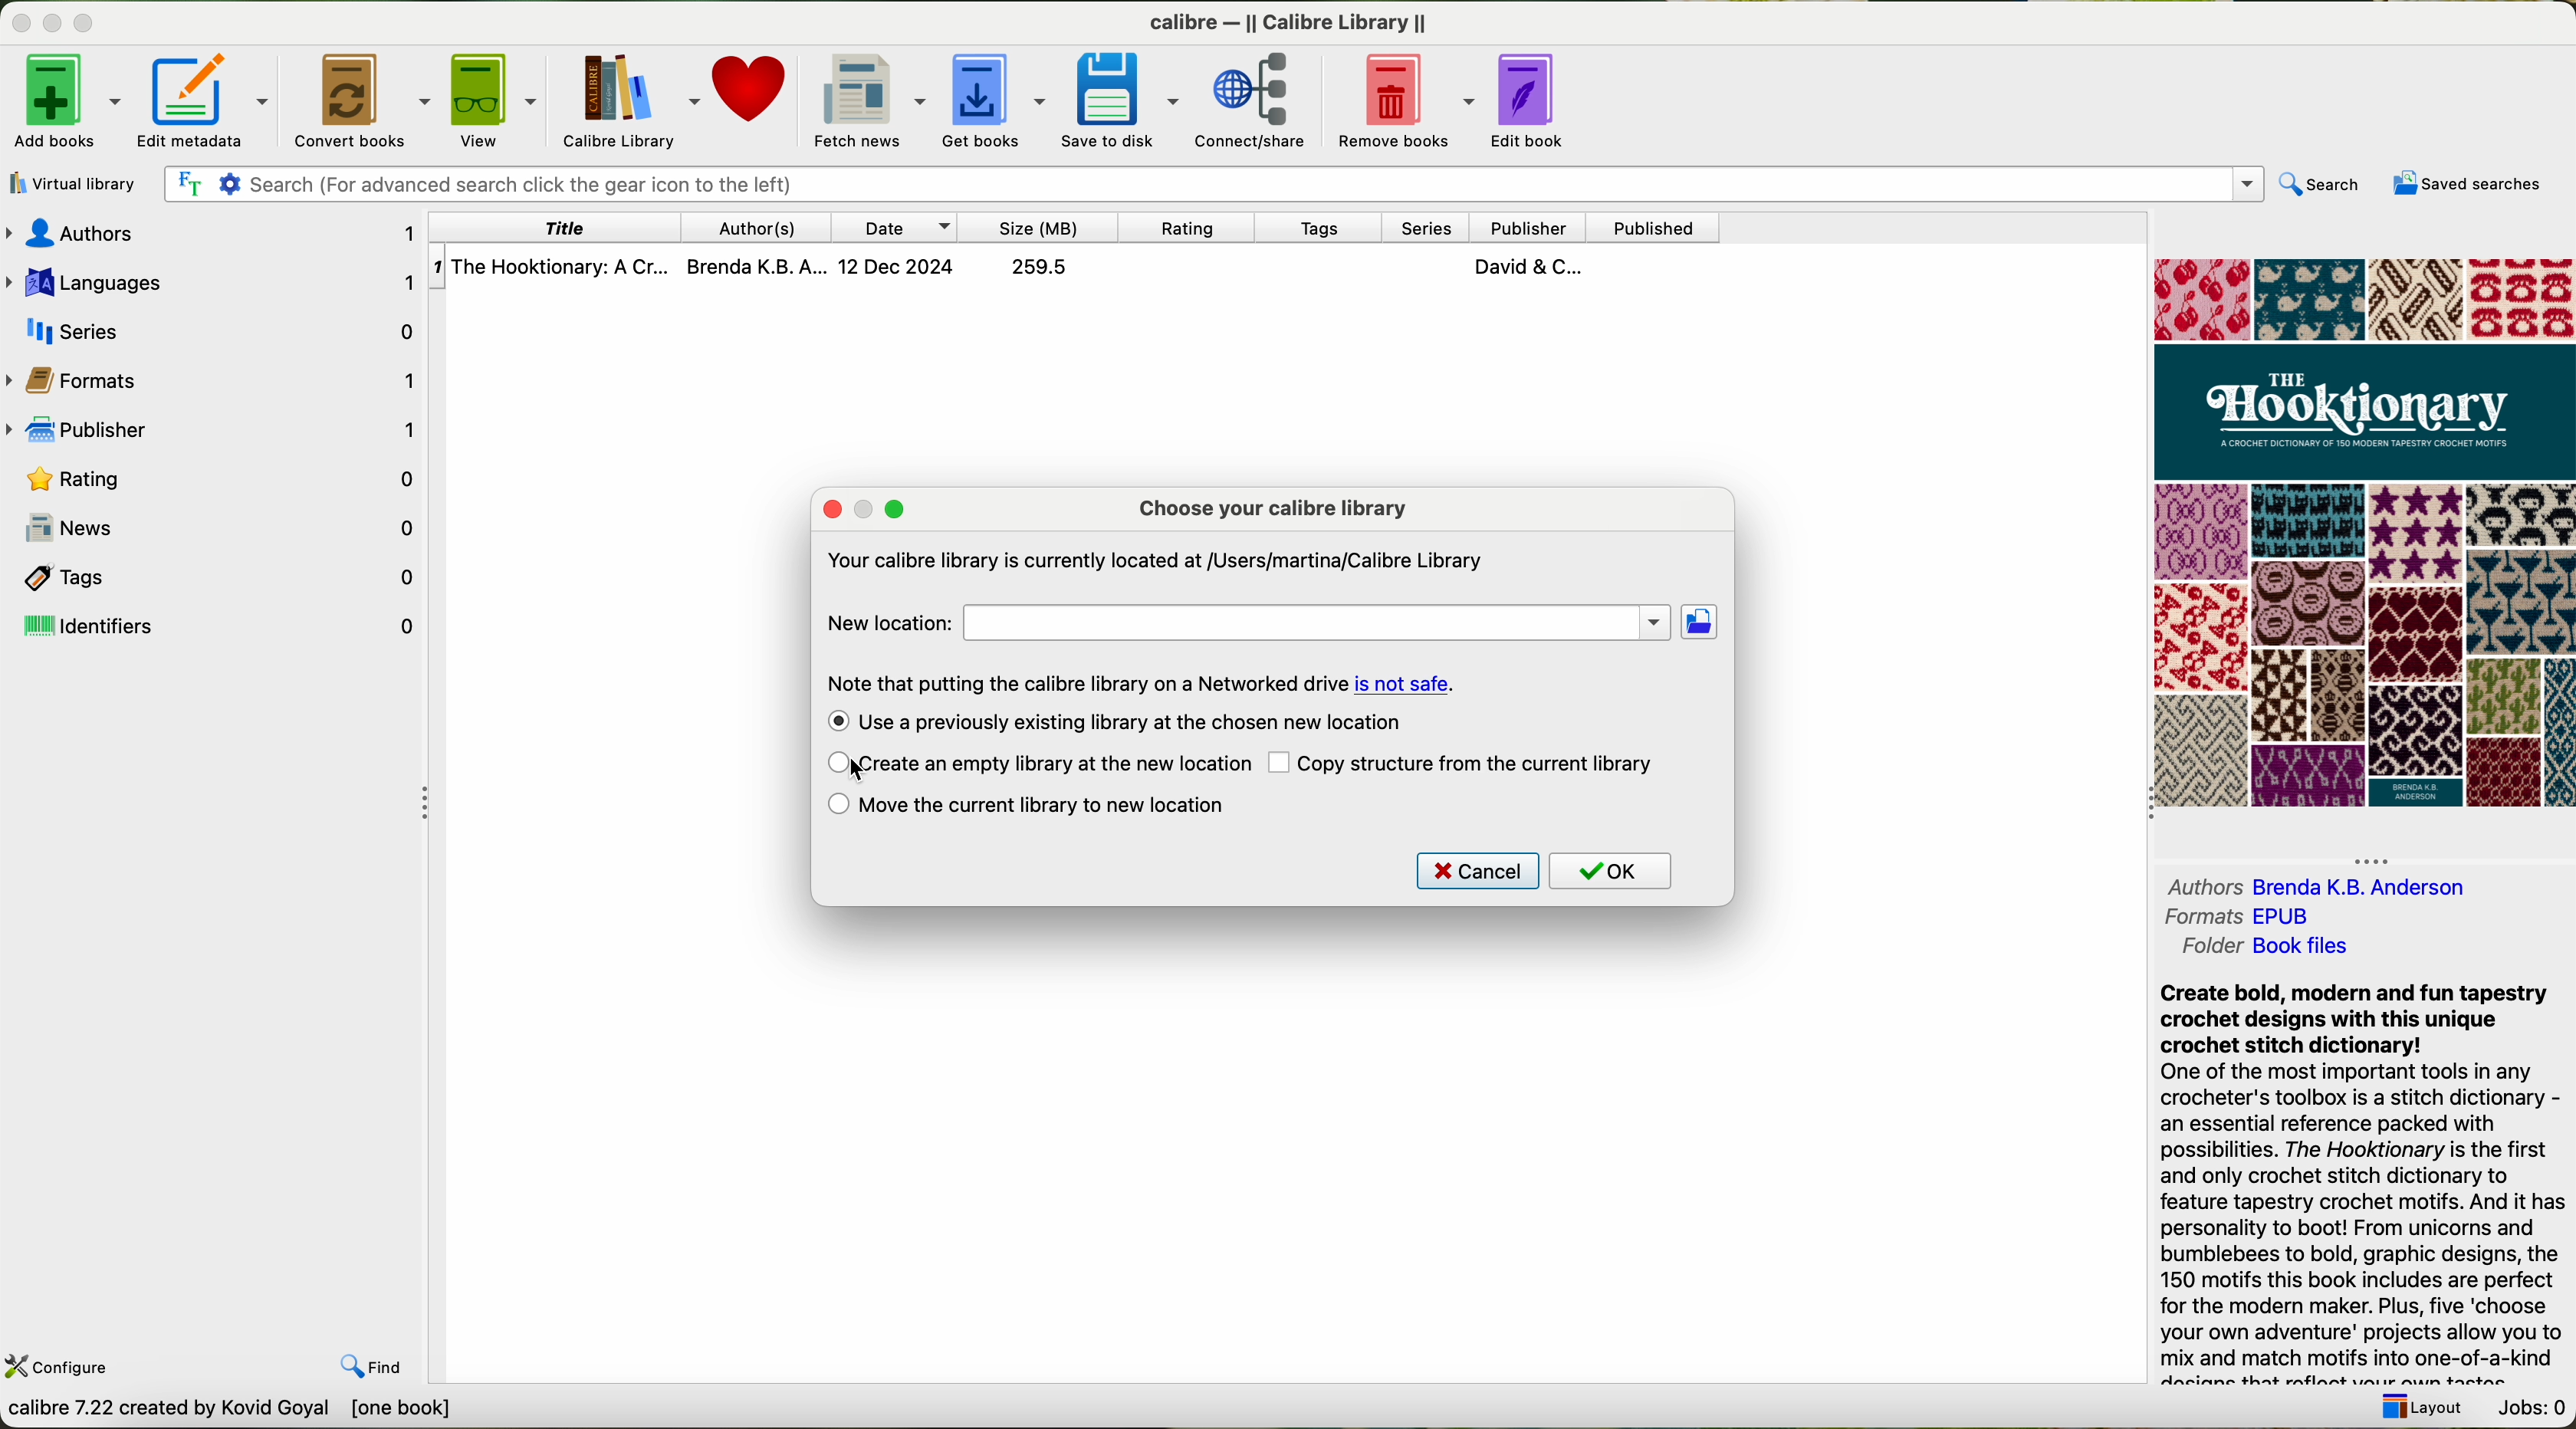  What do you see at coordinates (1528, 99) in the screenshot?
I see `edit book` at bounding box center [1528, 99].